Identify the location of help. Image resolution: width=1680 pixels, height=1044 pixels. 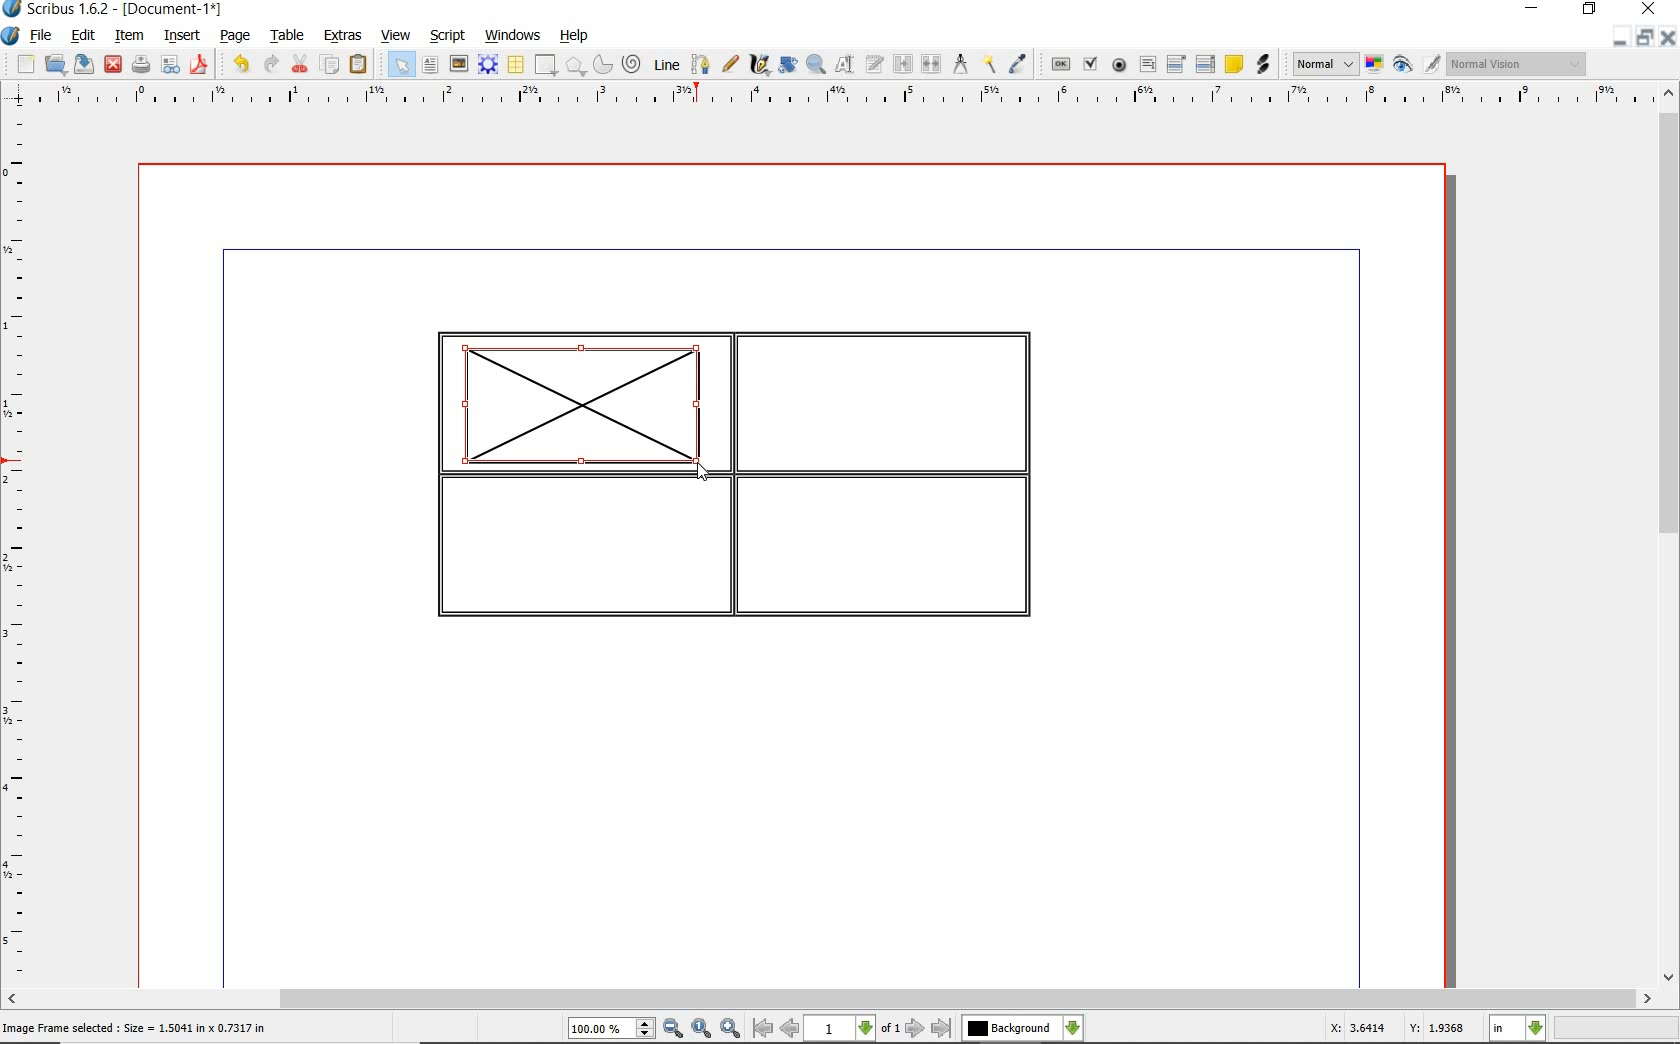
(574, 36).